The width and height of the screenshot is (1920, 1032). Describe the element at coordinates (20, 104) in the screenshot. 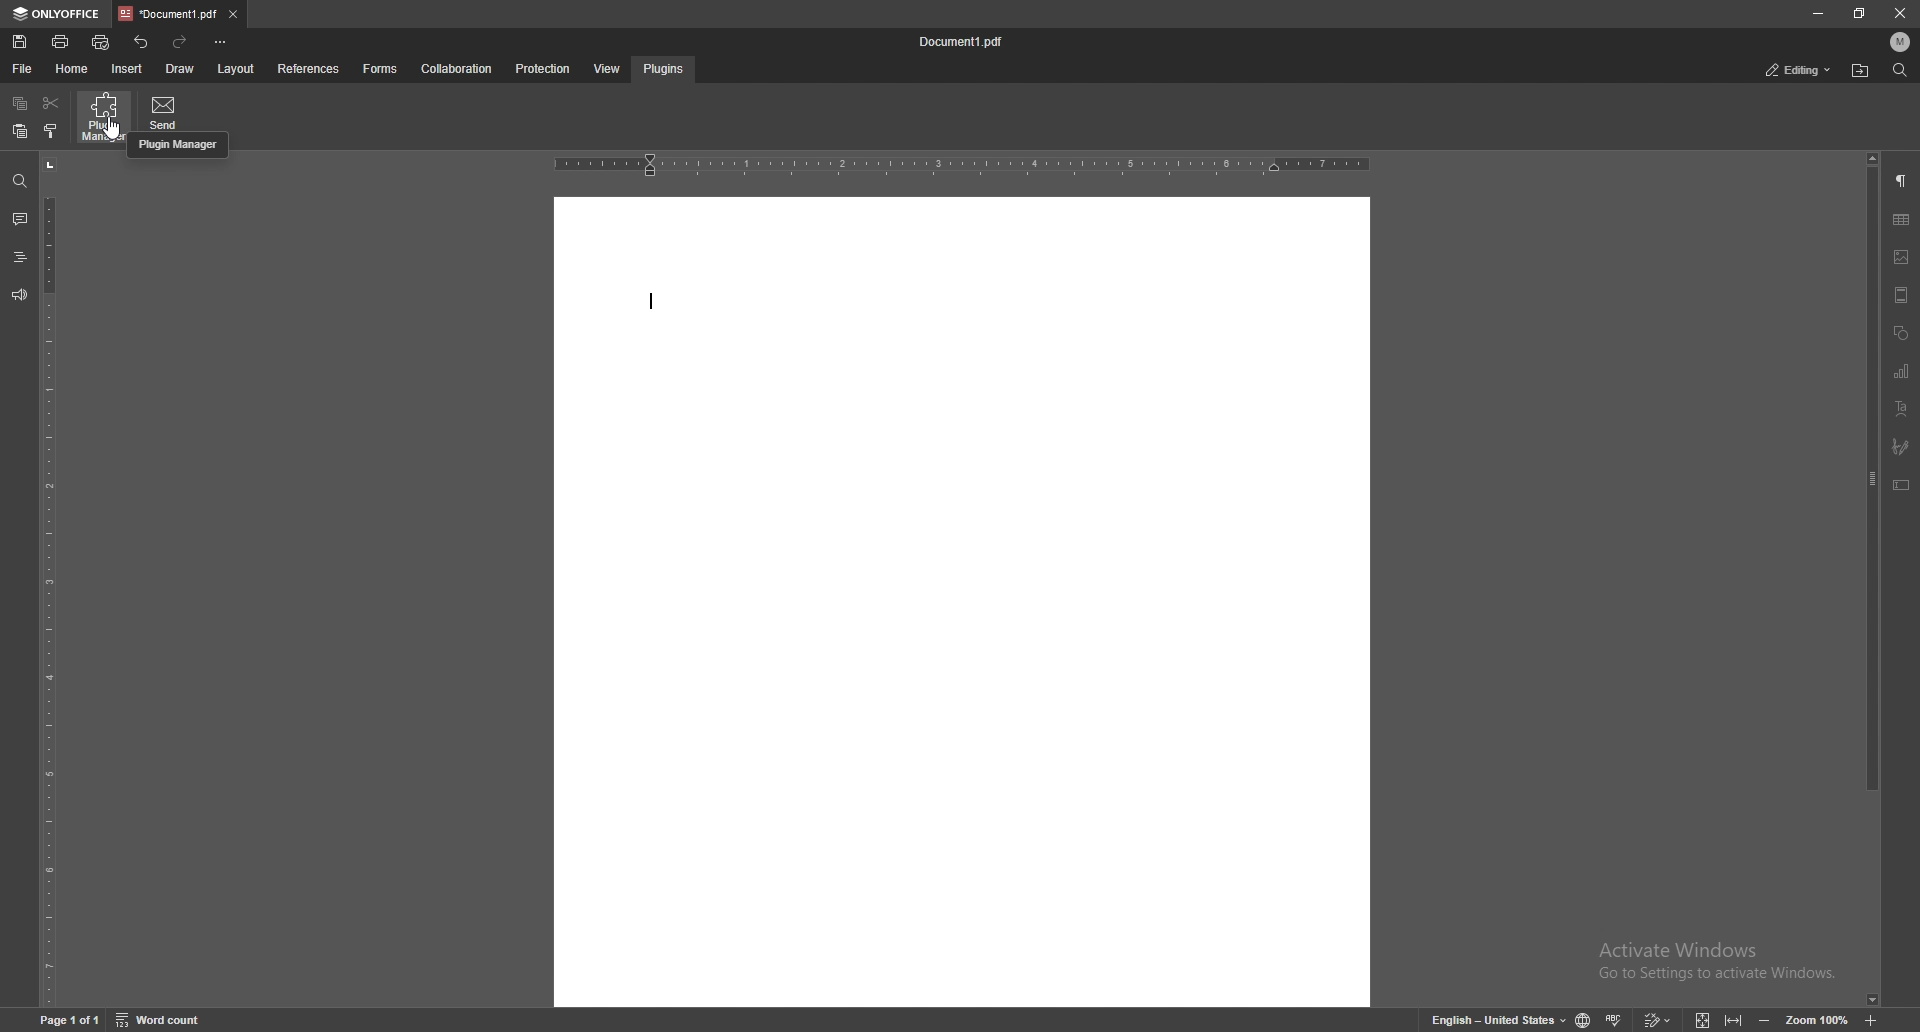

I see `copy` at that location.